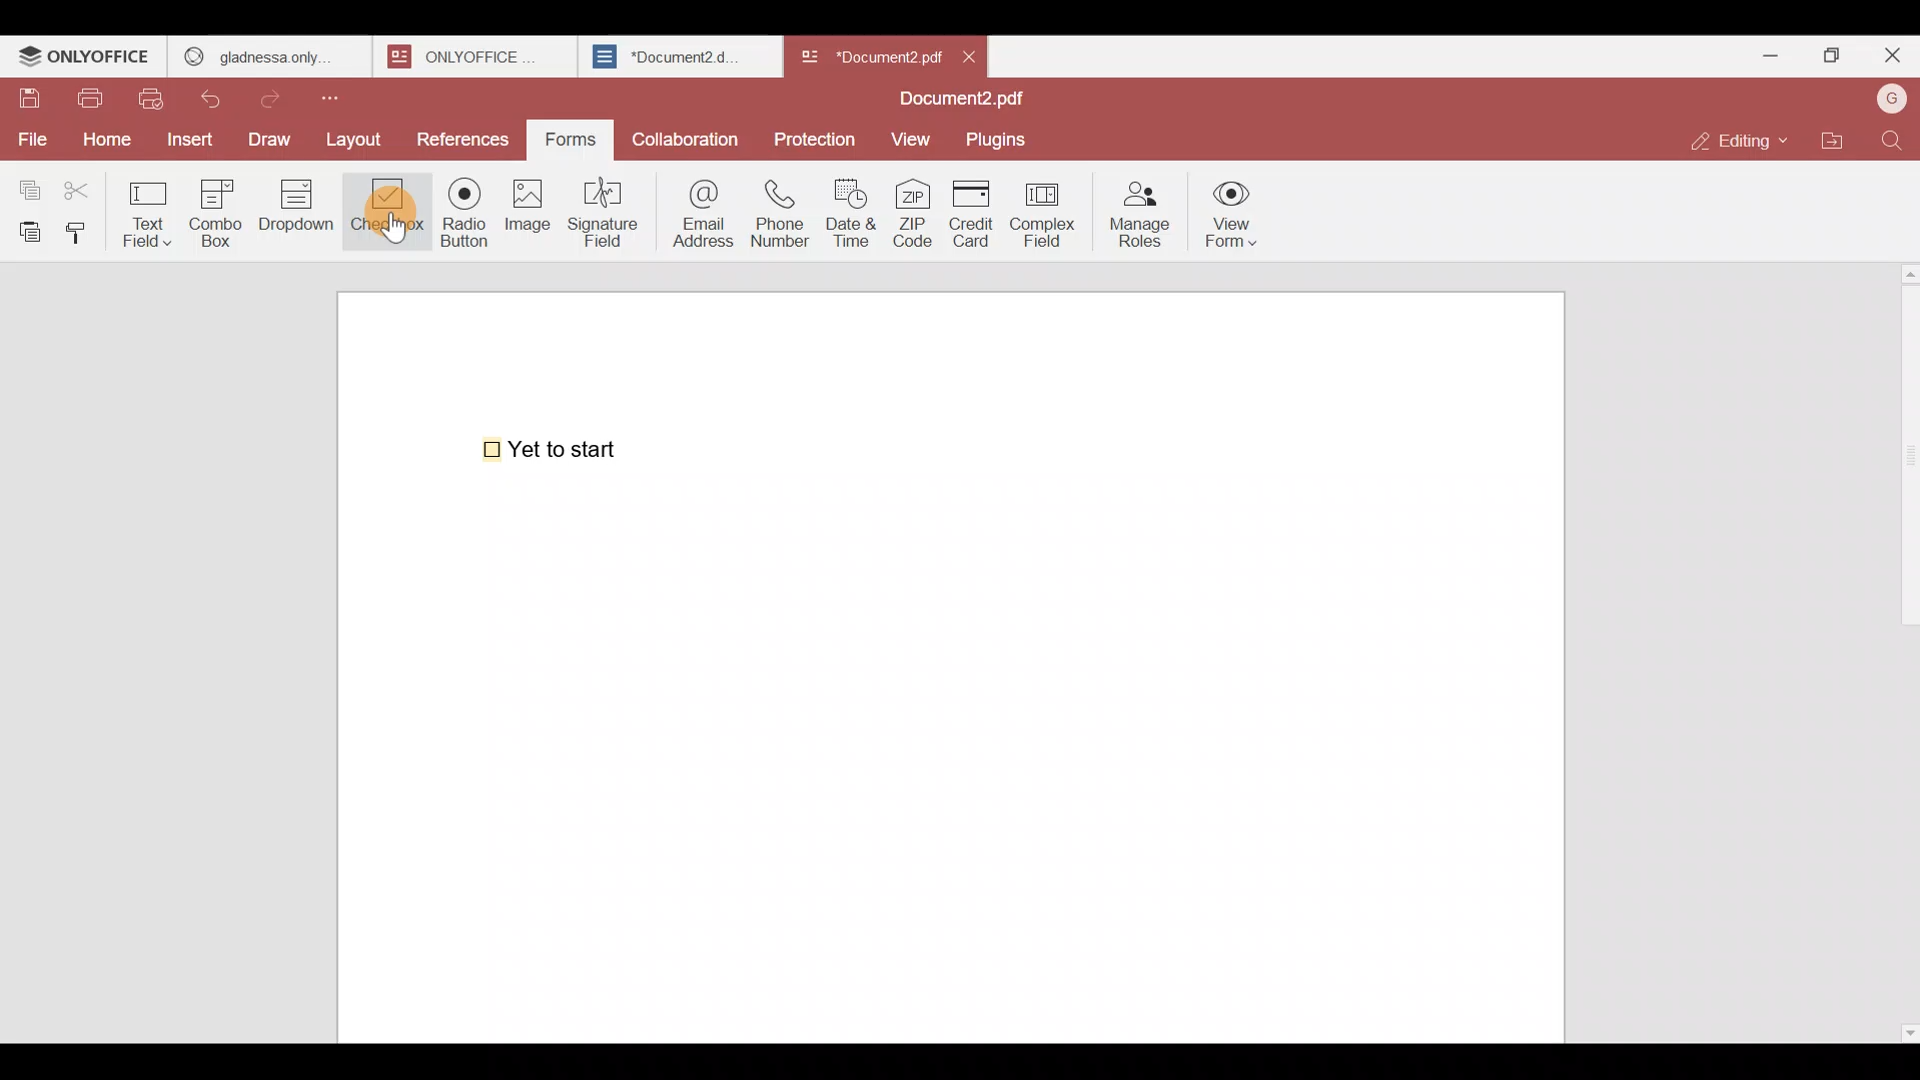  I want to click on File, so click(32, 137).